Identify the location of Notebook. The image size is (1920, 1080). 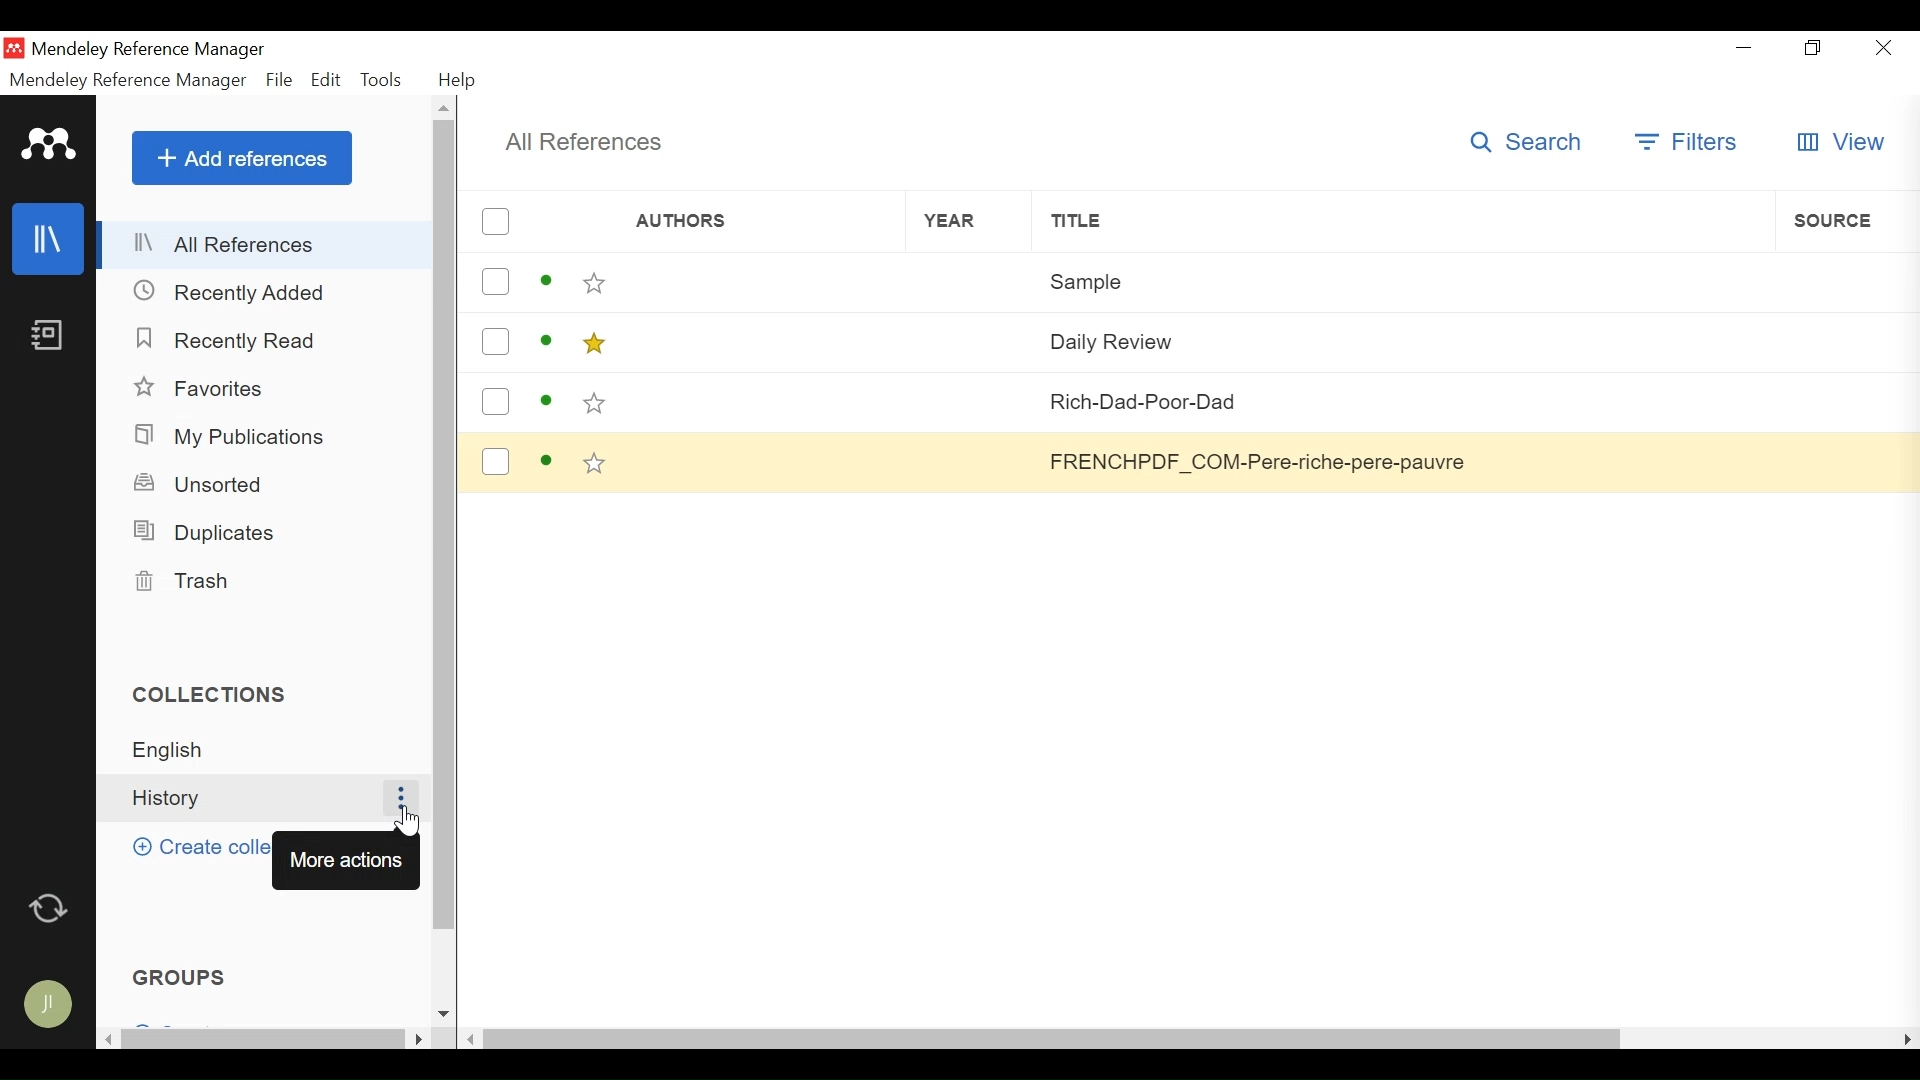
(47, 337).